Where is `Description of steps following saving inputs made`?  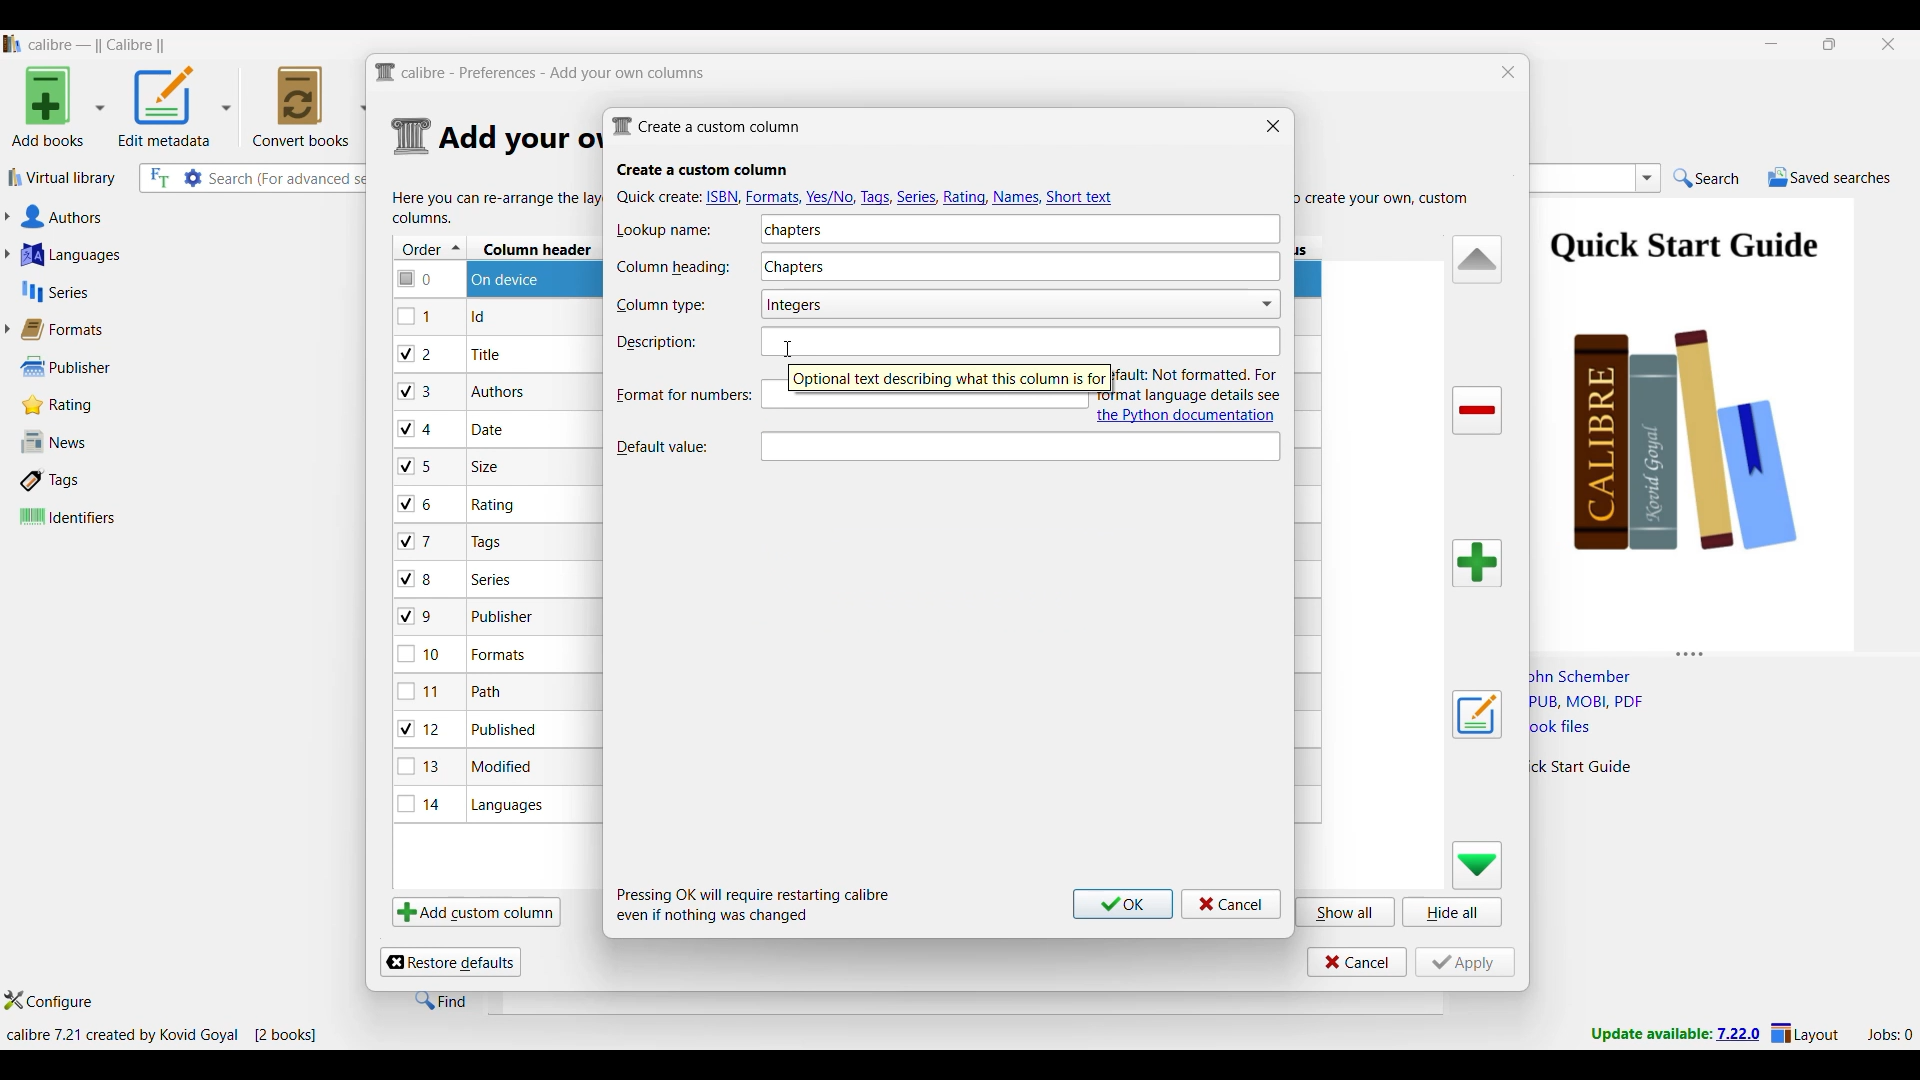
Description of steps following saving inputs made is located at coordinates (754, 905).